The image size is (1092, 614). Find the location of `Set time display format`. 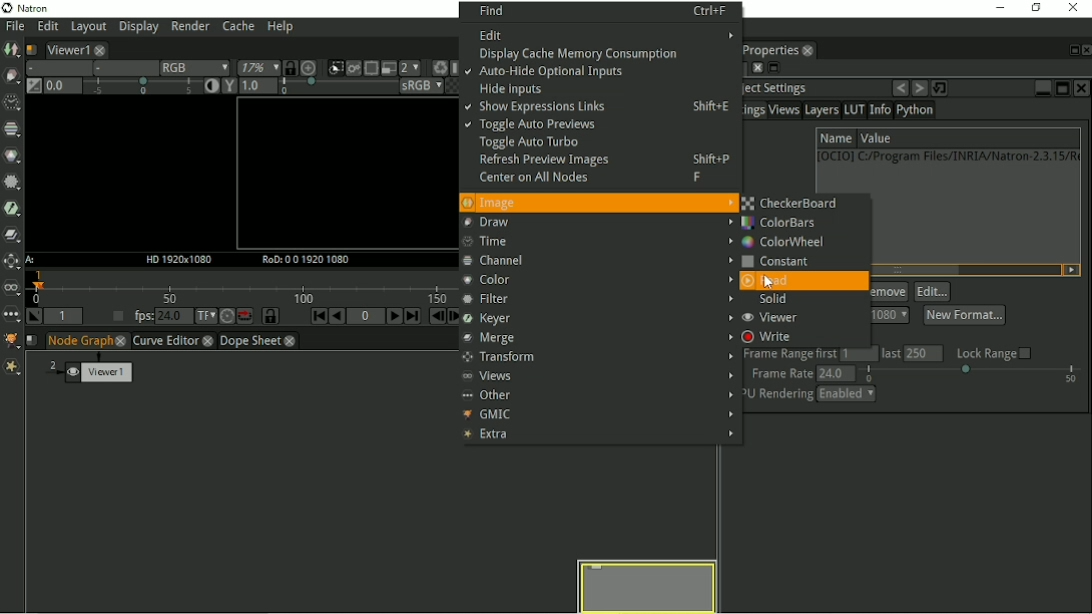

Set time display format is located at coordinates (201, 317).